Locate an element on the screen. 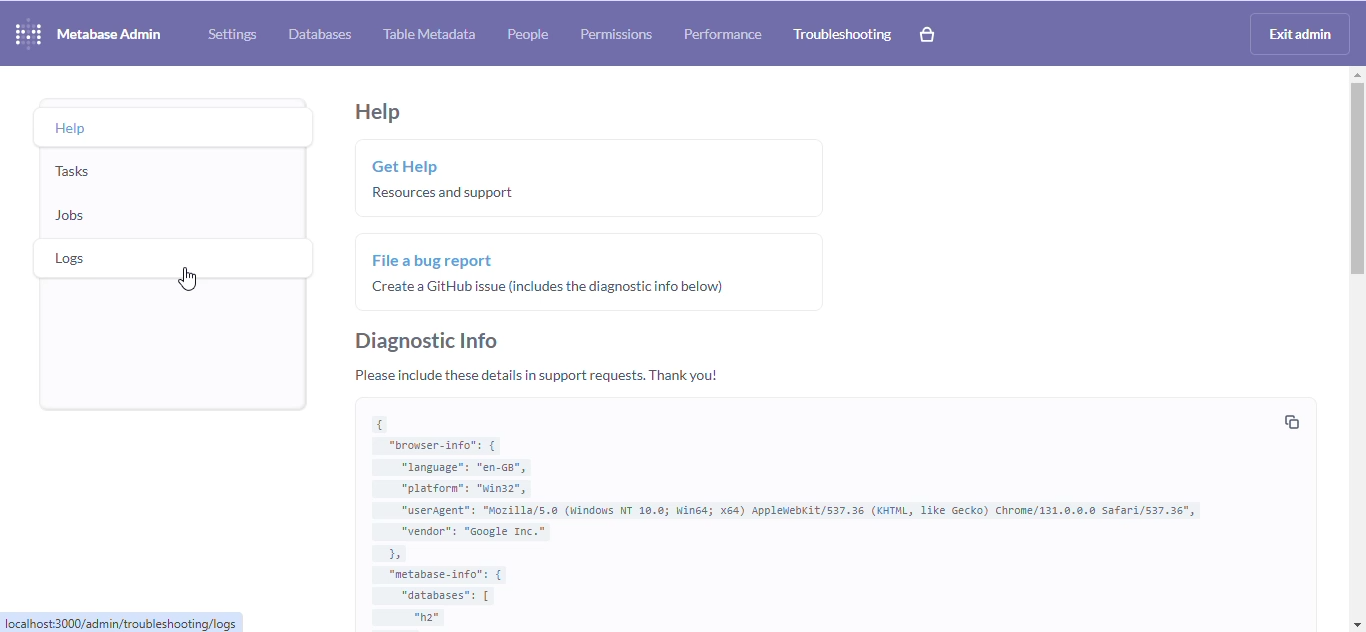 Image resolution: width=1366 pixels, height=632 pixels. please include these details in support requests. thank you! is located at coordinates (538, 376).